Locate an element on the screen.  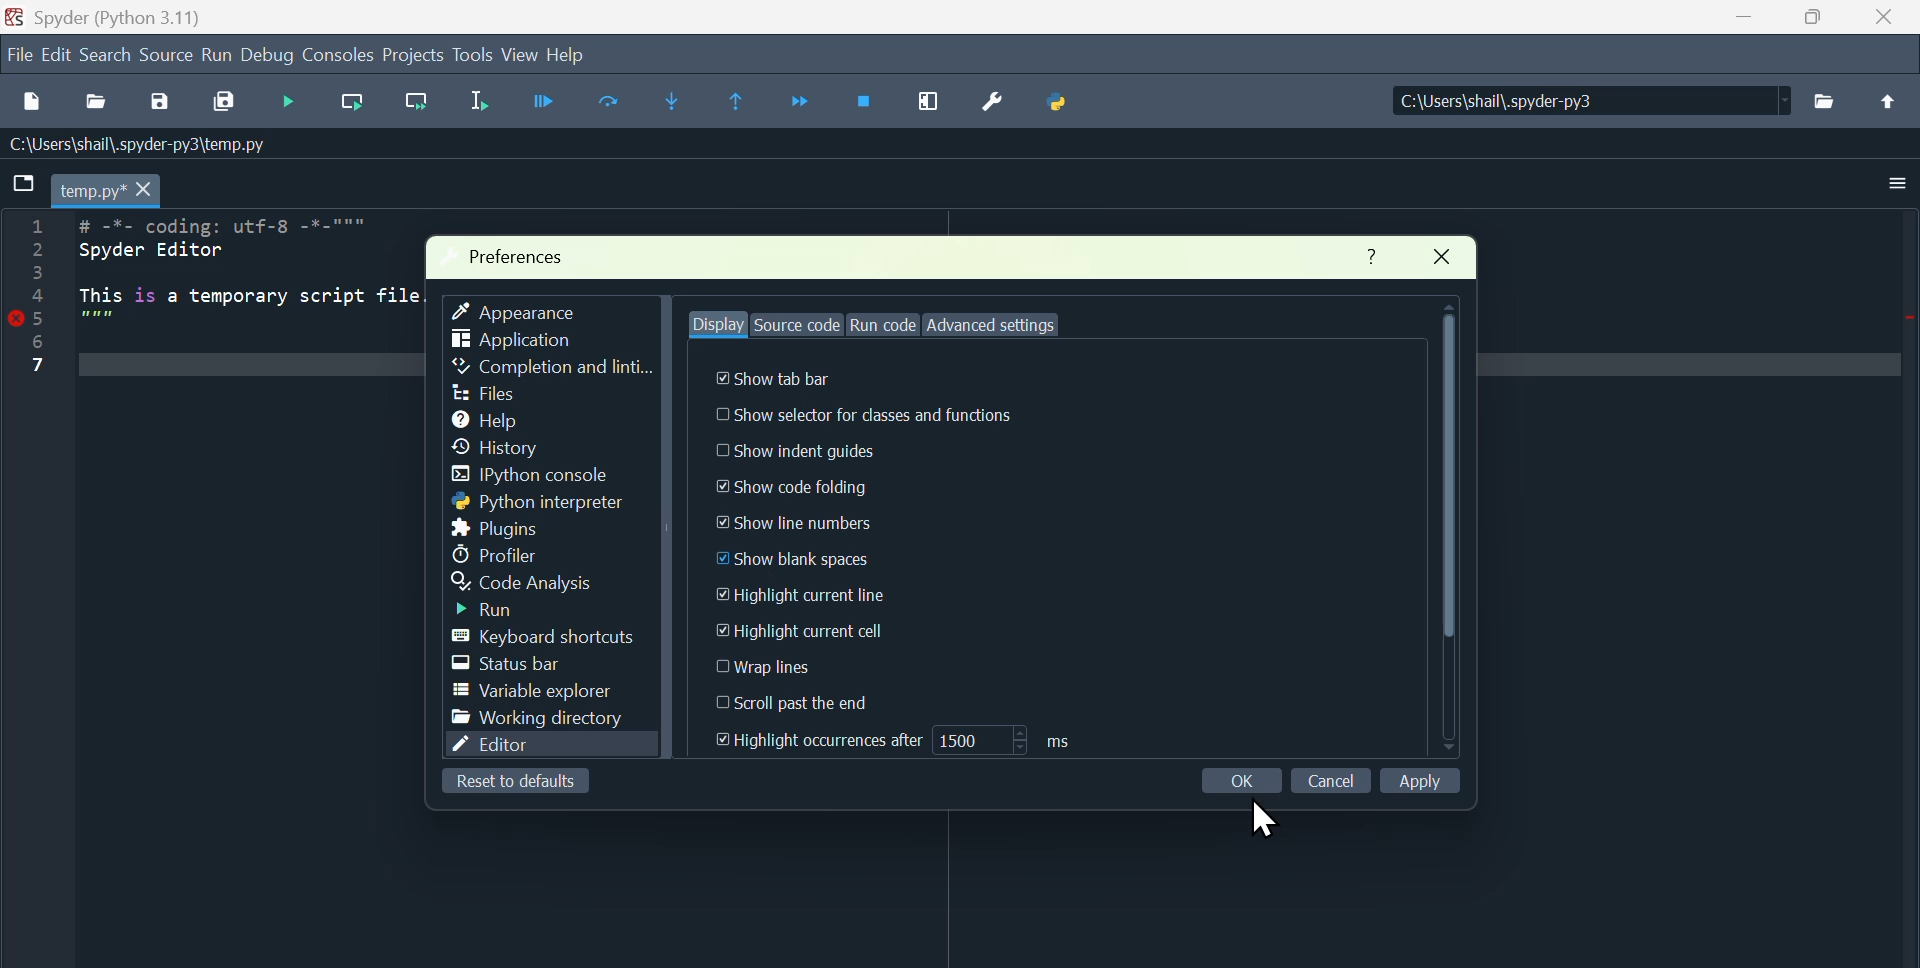
help is located at coordinates (581, 57).